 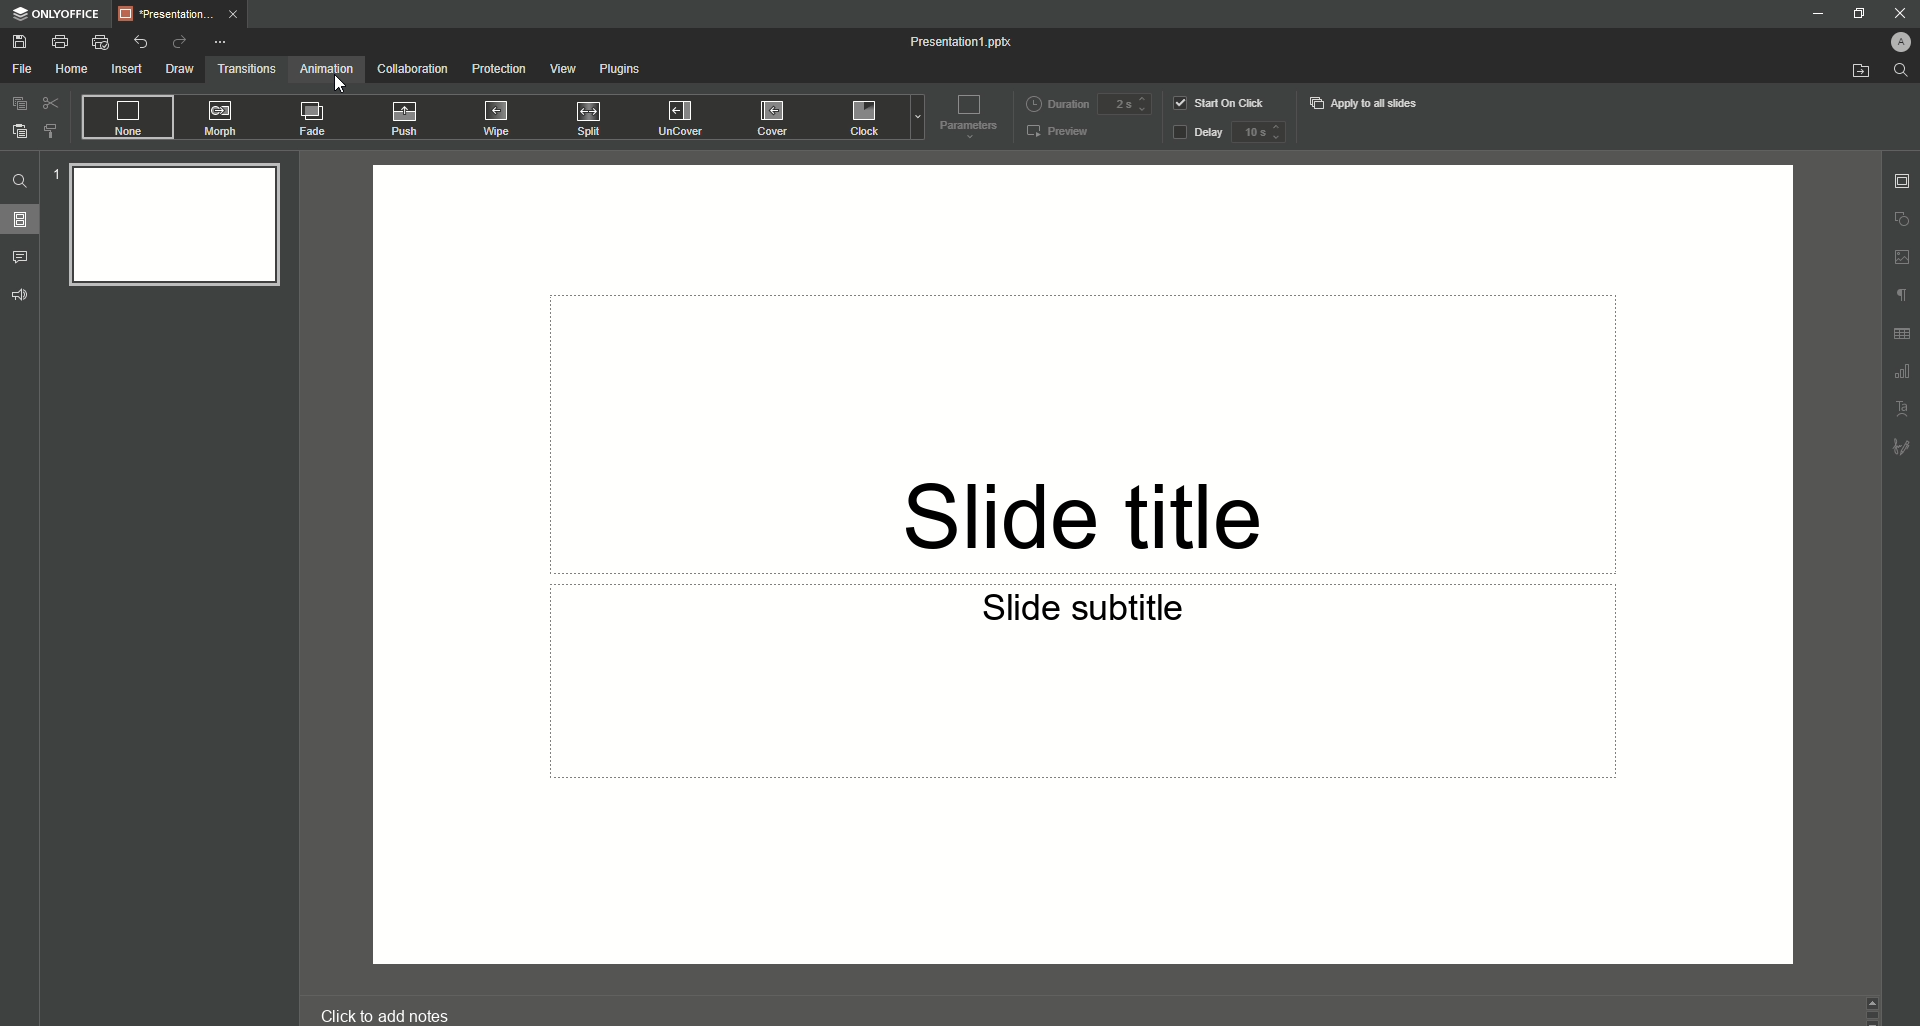 What do you see at coordinates (22, 220) in the screenshot?
I see `Slides` at bounding box center [22, 220].